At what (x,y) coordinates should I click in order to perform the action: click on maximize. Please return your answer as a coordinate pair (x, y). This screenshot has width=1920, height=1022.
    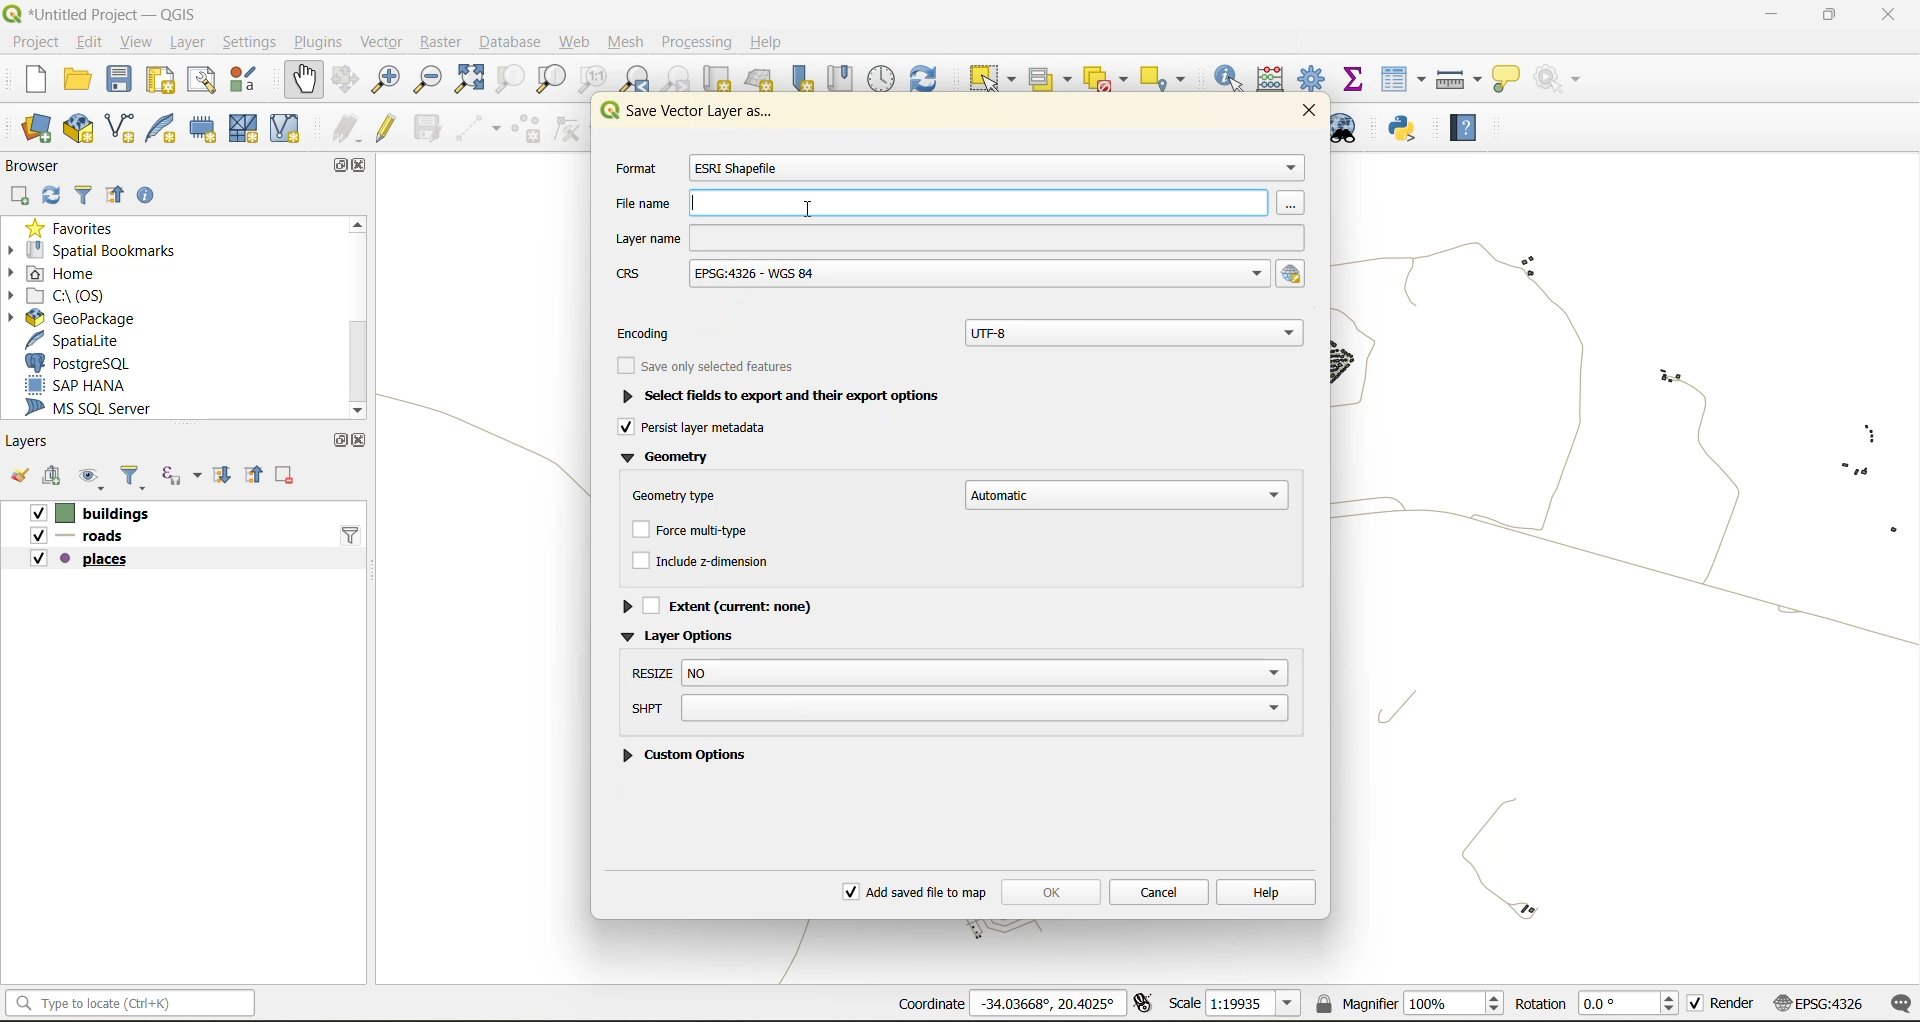
    Looking at the image, I should click on (337, 169).